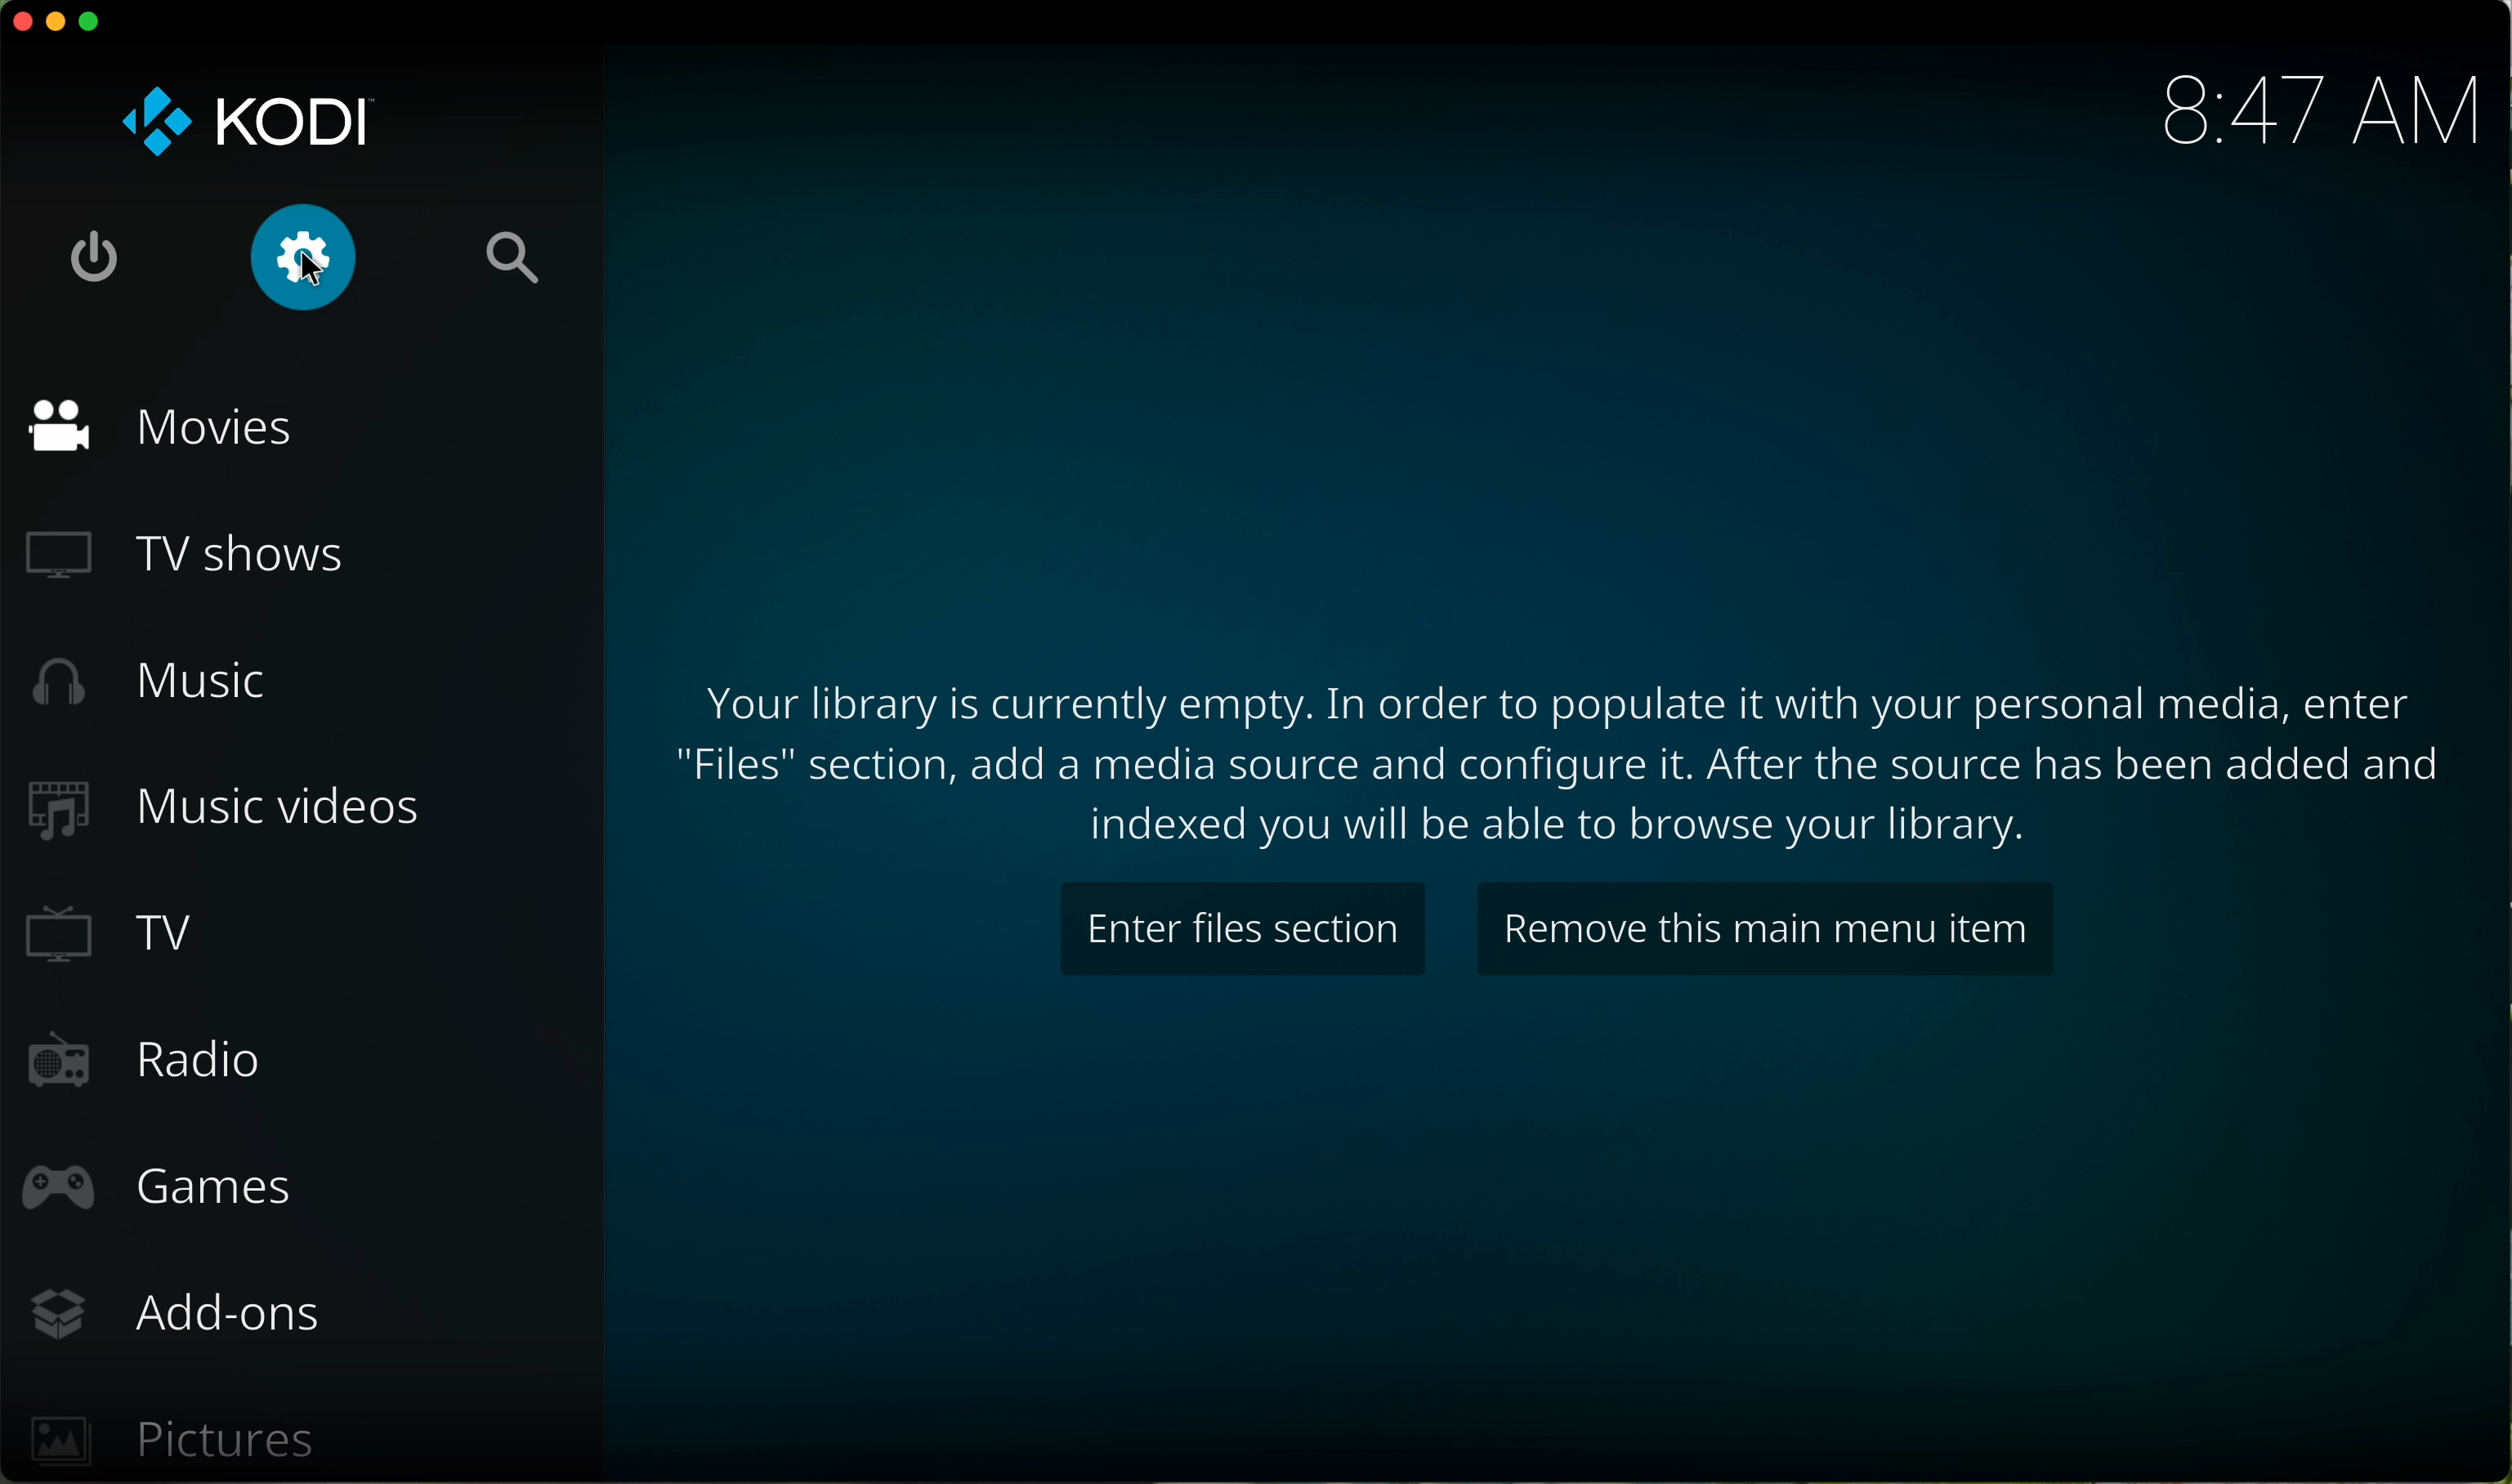  I want to click on games, so click(163, 1184).